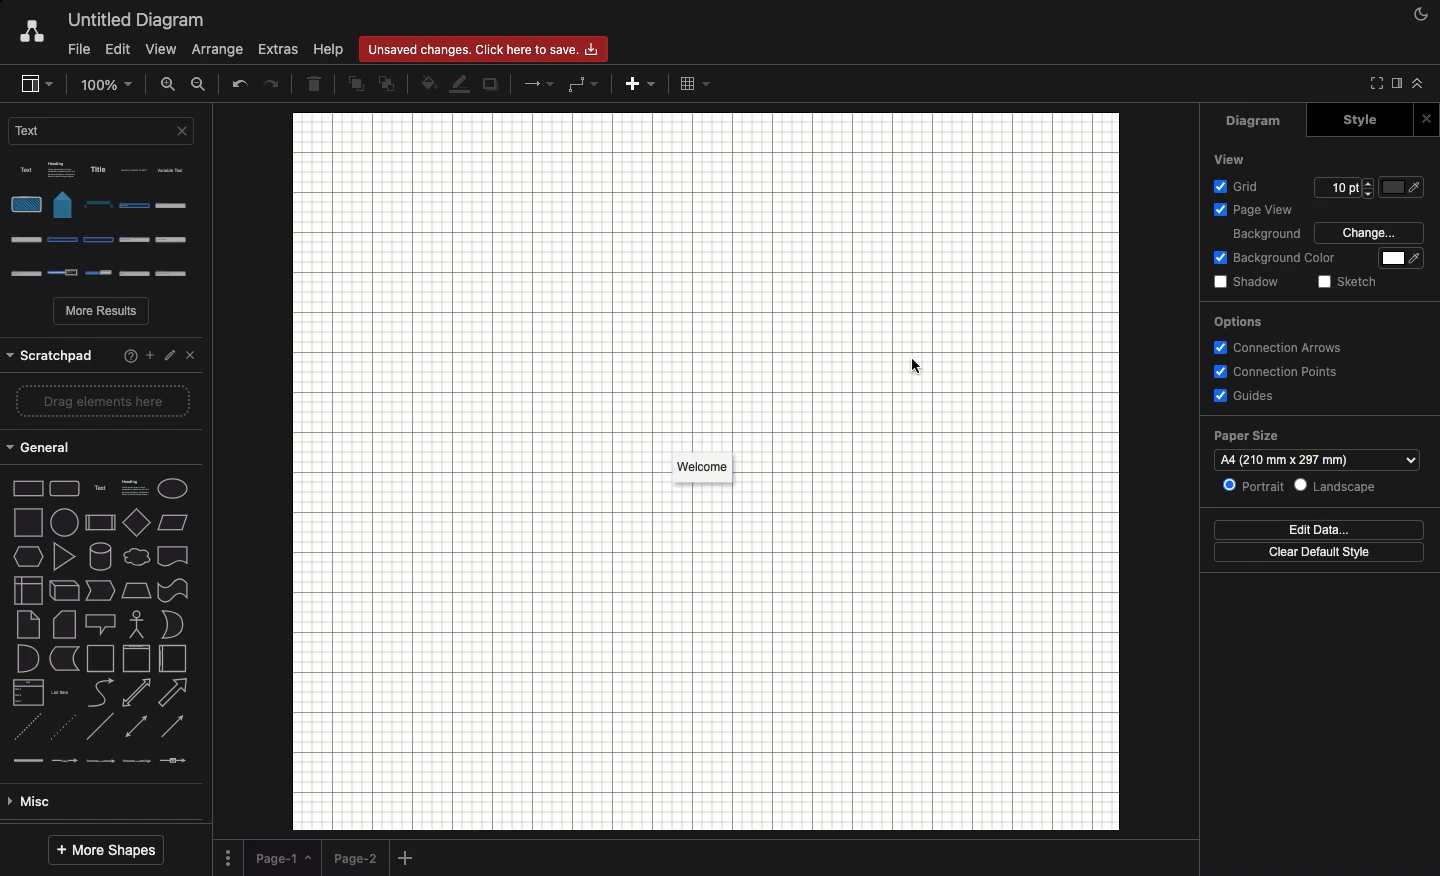 This screenshot has width=1440, height=876. I want to click on Font, so click(1220, 161).